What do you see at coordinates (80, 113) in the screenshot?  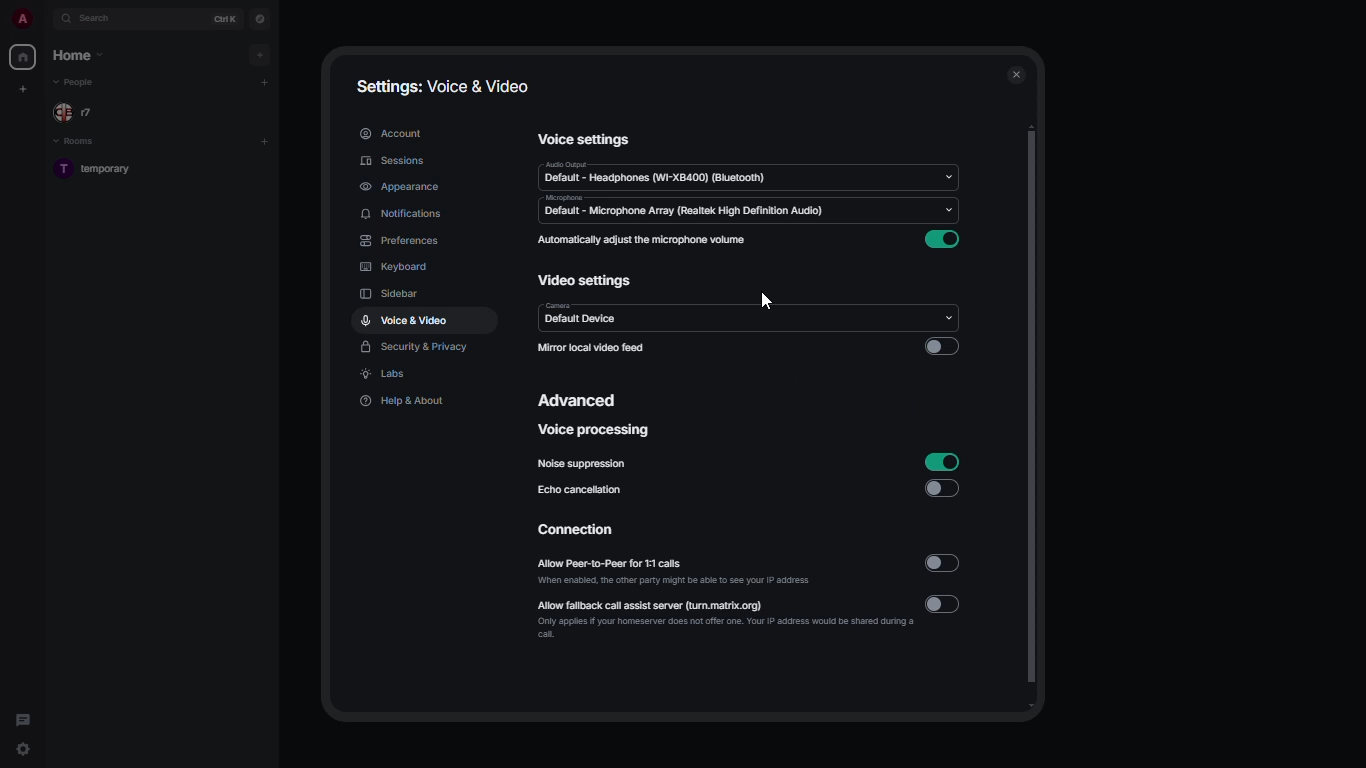 I see `people` at bounding box center [80, 113].